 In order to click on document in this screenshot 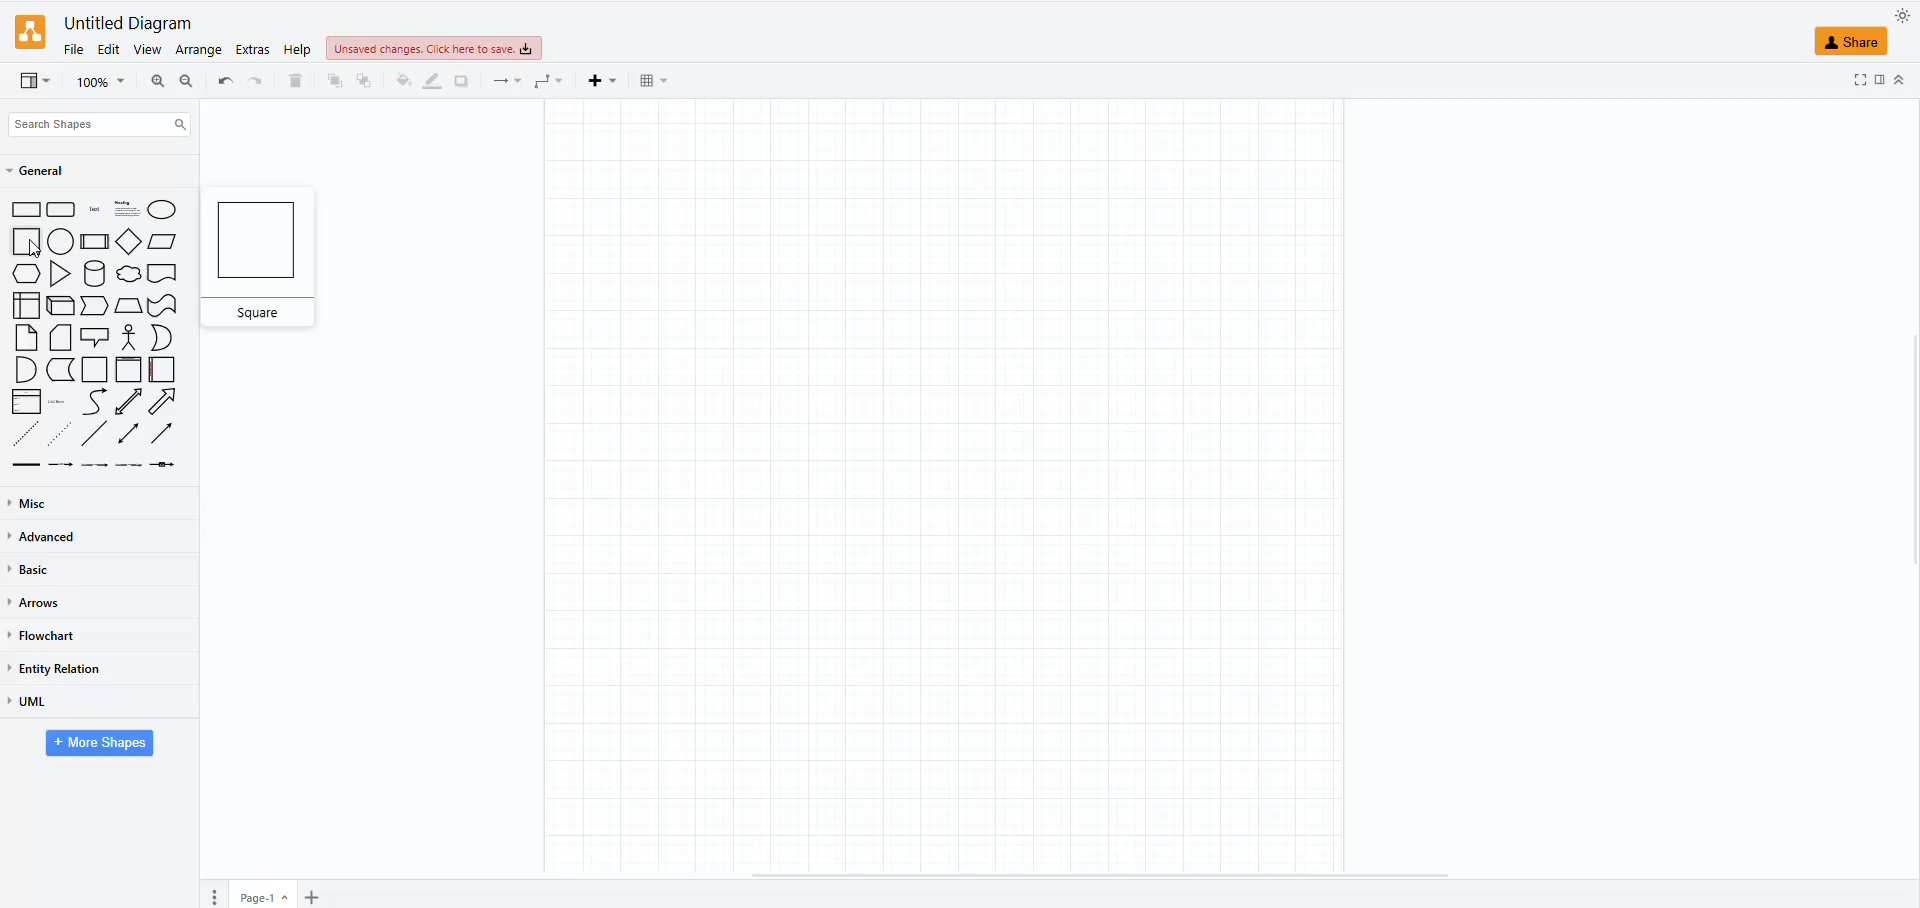, I will do `click(164, 274)`.